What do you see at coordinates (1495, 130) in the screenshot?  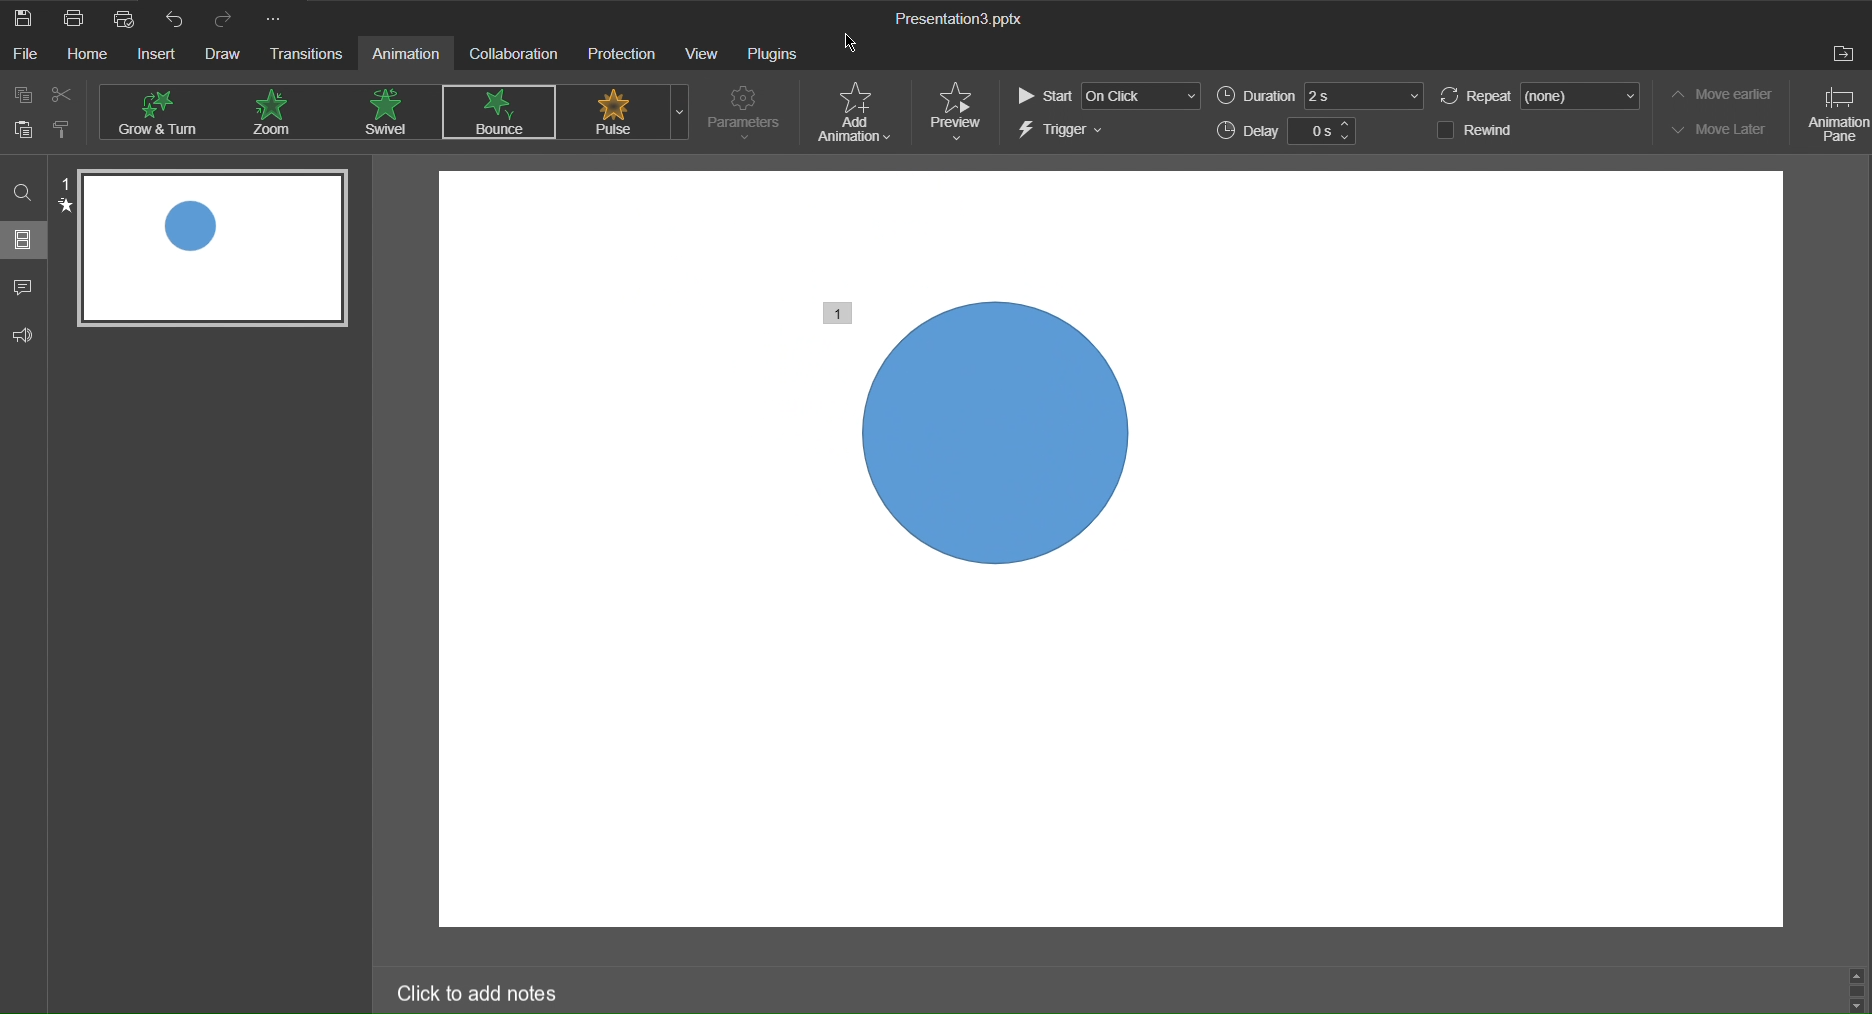 I see `Rewind` at bounding box center [1495, 130].